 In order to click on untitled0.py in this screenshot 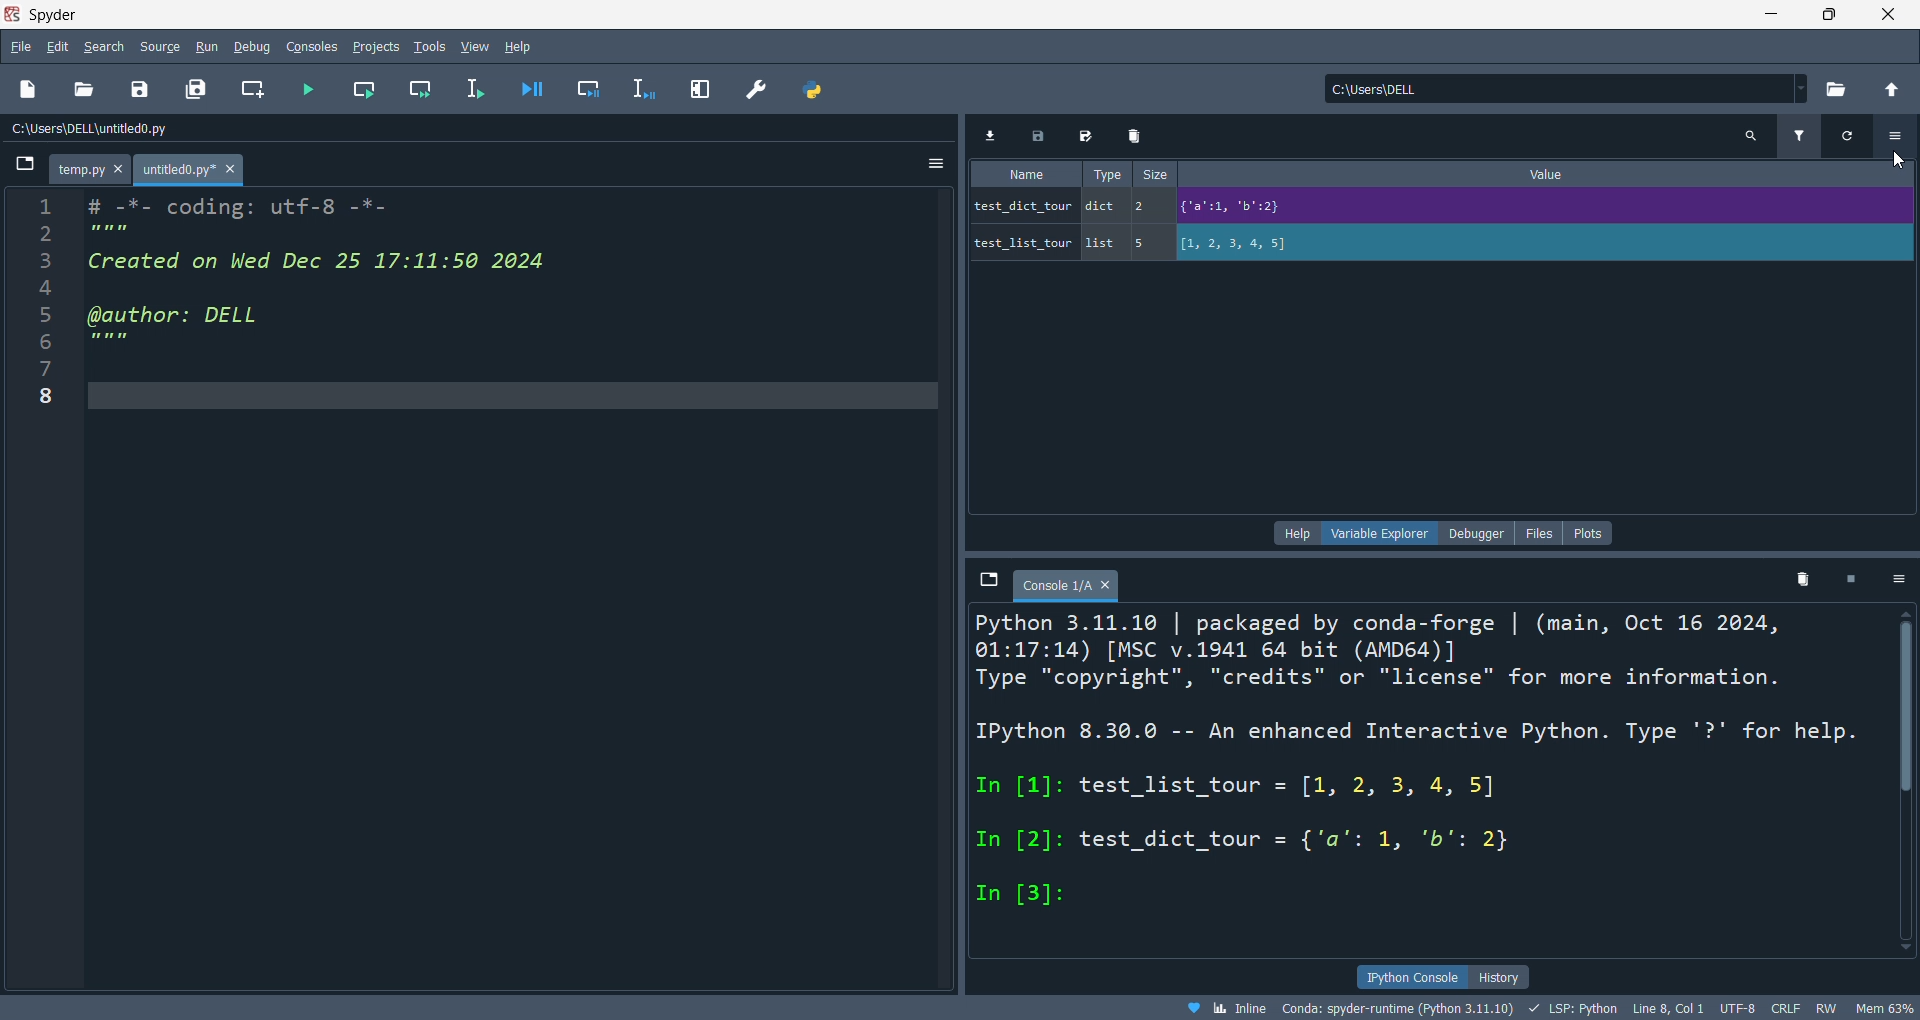, I will do `click(189, 170)`.